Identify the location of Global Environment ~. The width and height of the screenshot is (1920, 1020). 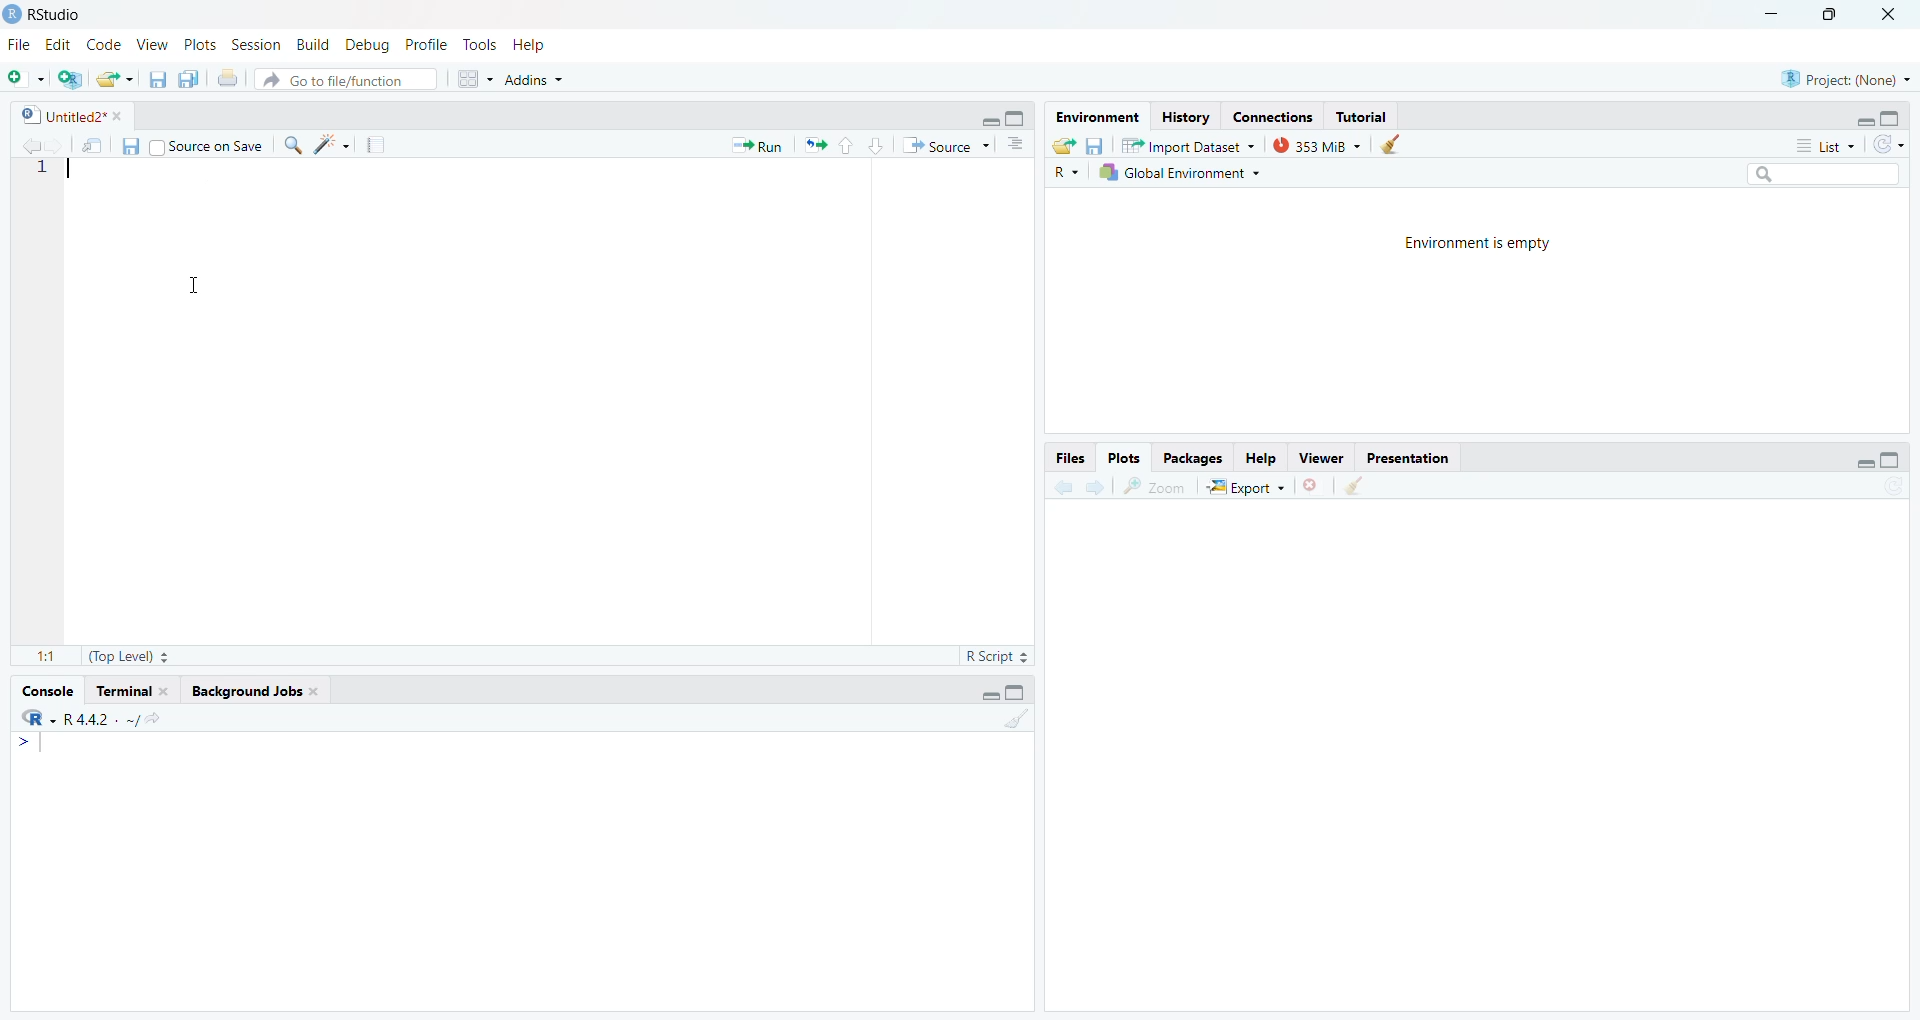
(1186, 176).